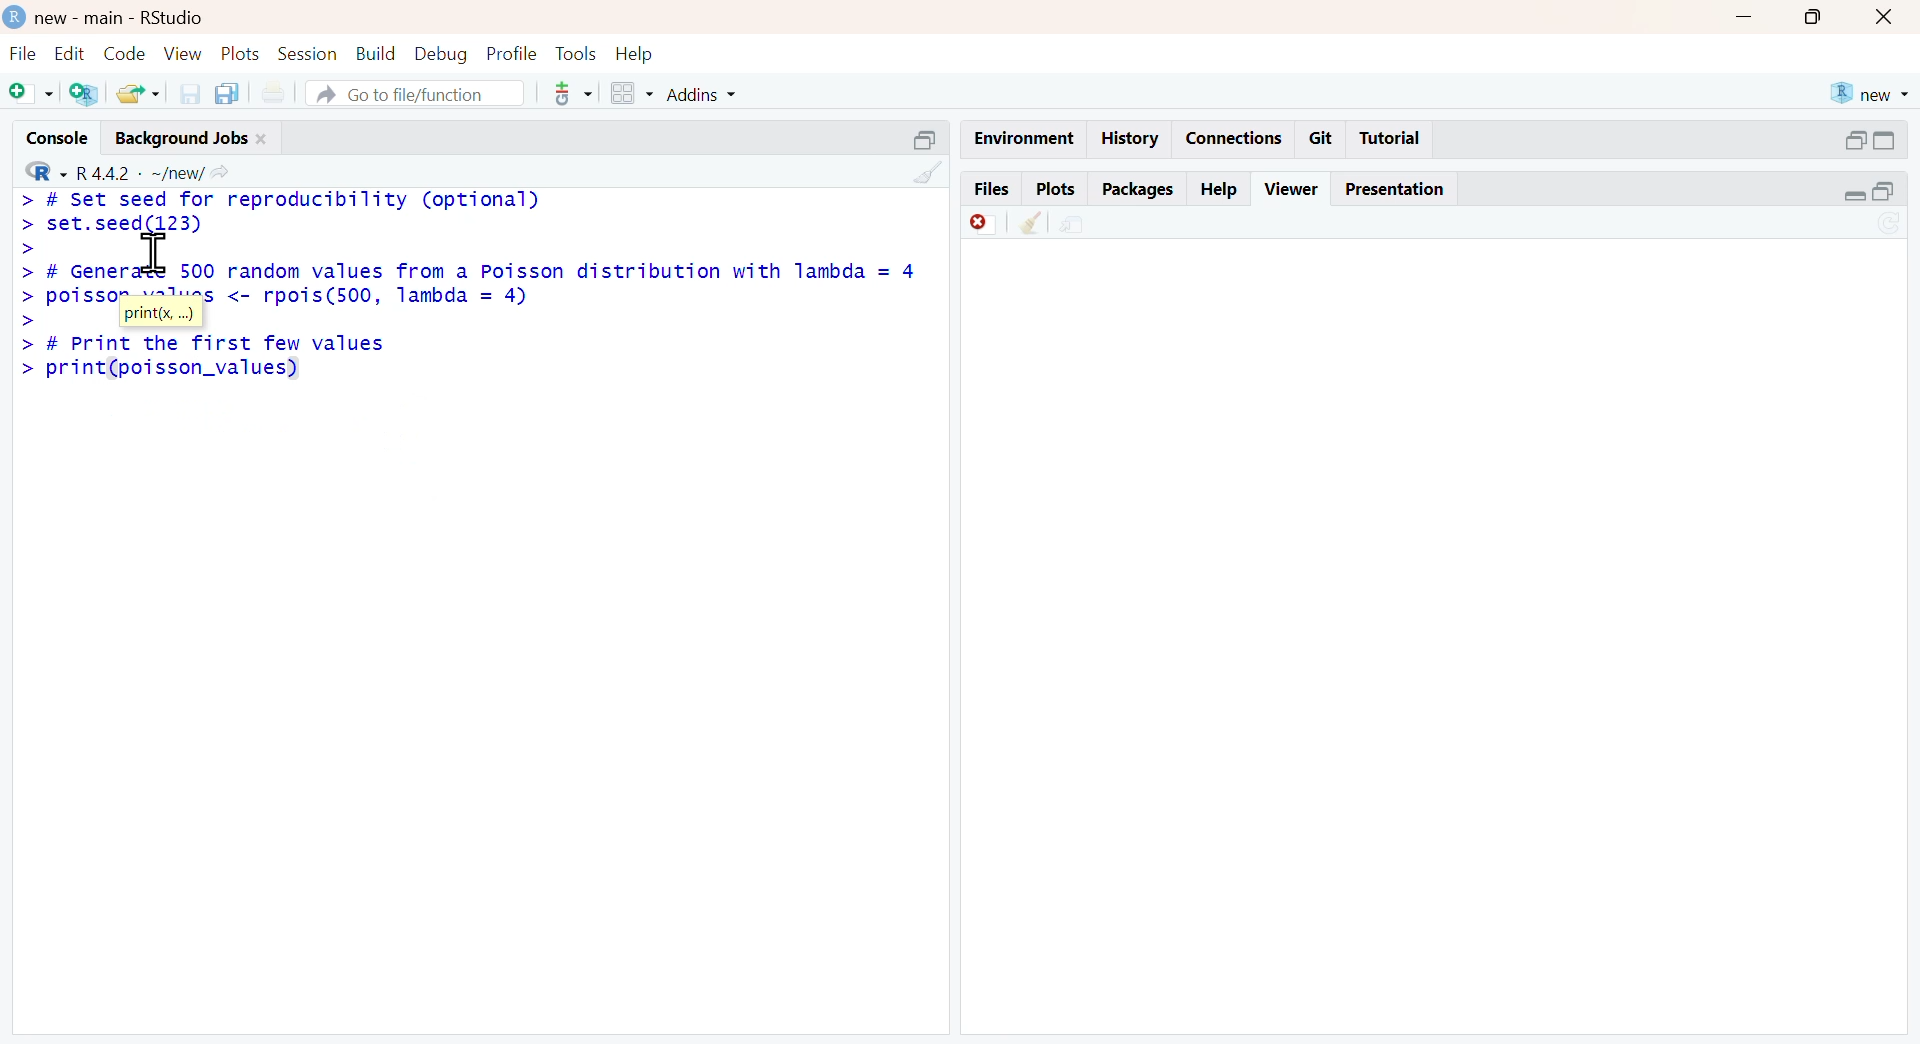 The height and width of the screenshot is (1044, 1920). Describe the element at coordinates (14, 16) in the screenshot. I see `logo` at that location.